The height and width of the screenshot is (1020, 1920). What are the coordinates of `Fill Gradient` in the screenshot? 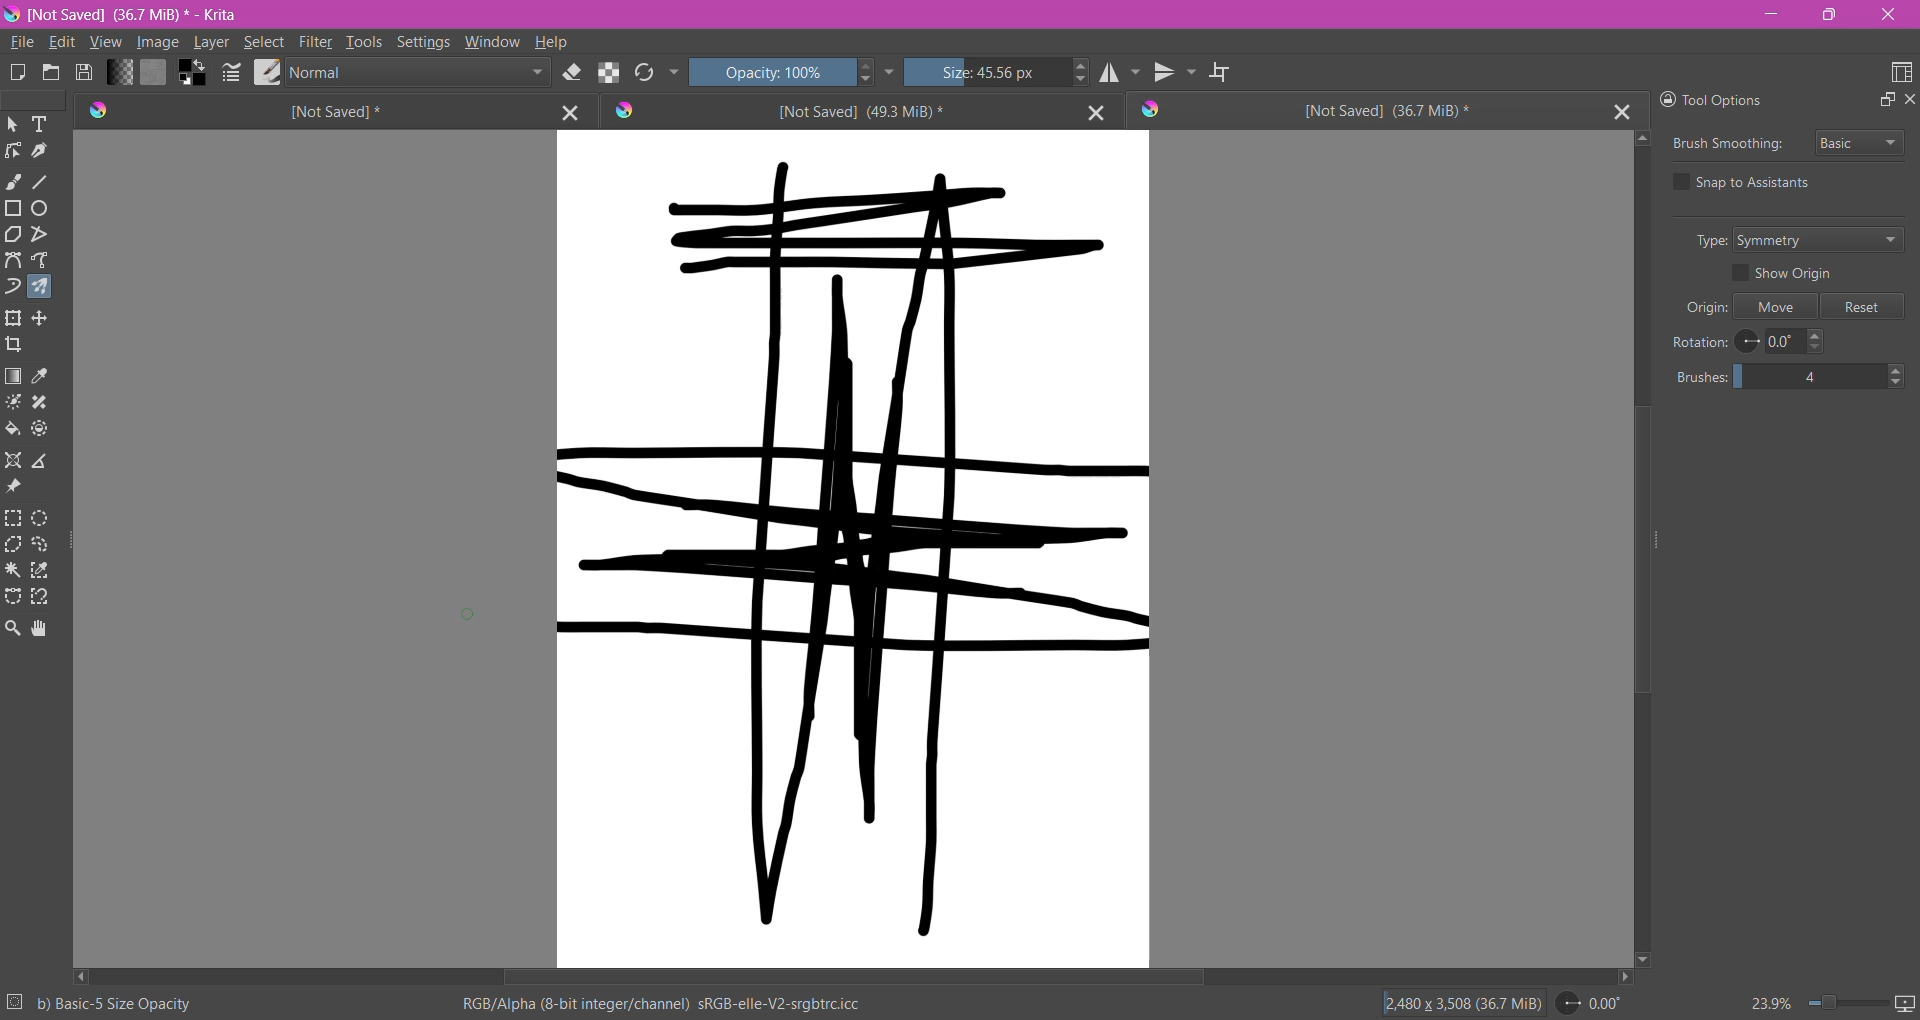 It's located at (120, 71).